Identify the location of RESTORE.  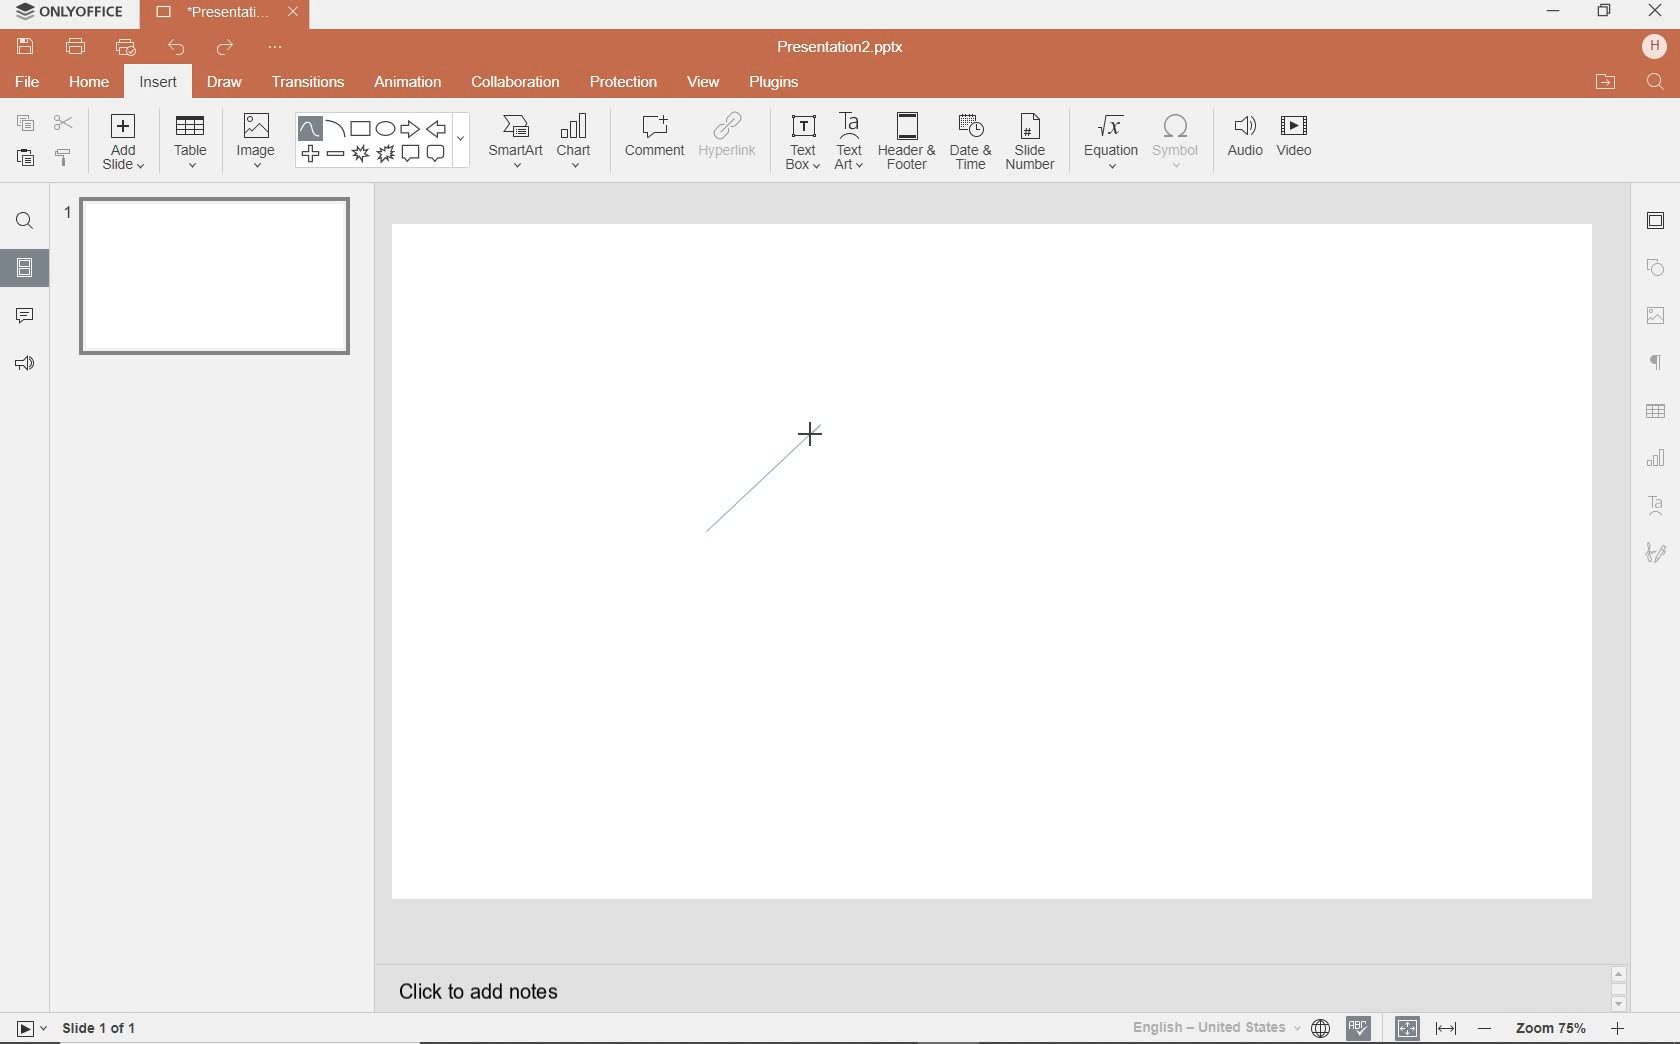
(1605, 11).